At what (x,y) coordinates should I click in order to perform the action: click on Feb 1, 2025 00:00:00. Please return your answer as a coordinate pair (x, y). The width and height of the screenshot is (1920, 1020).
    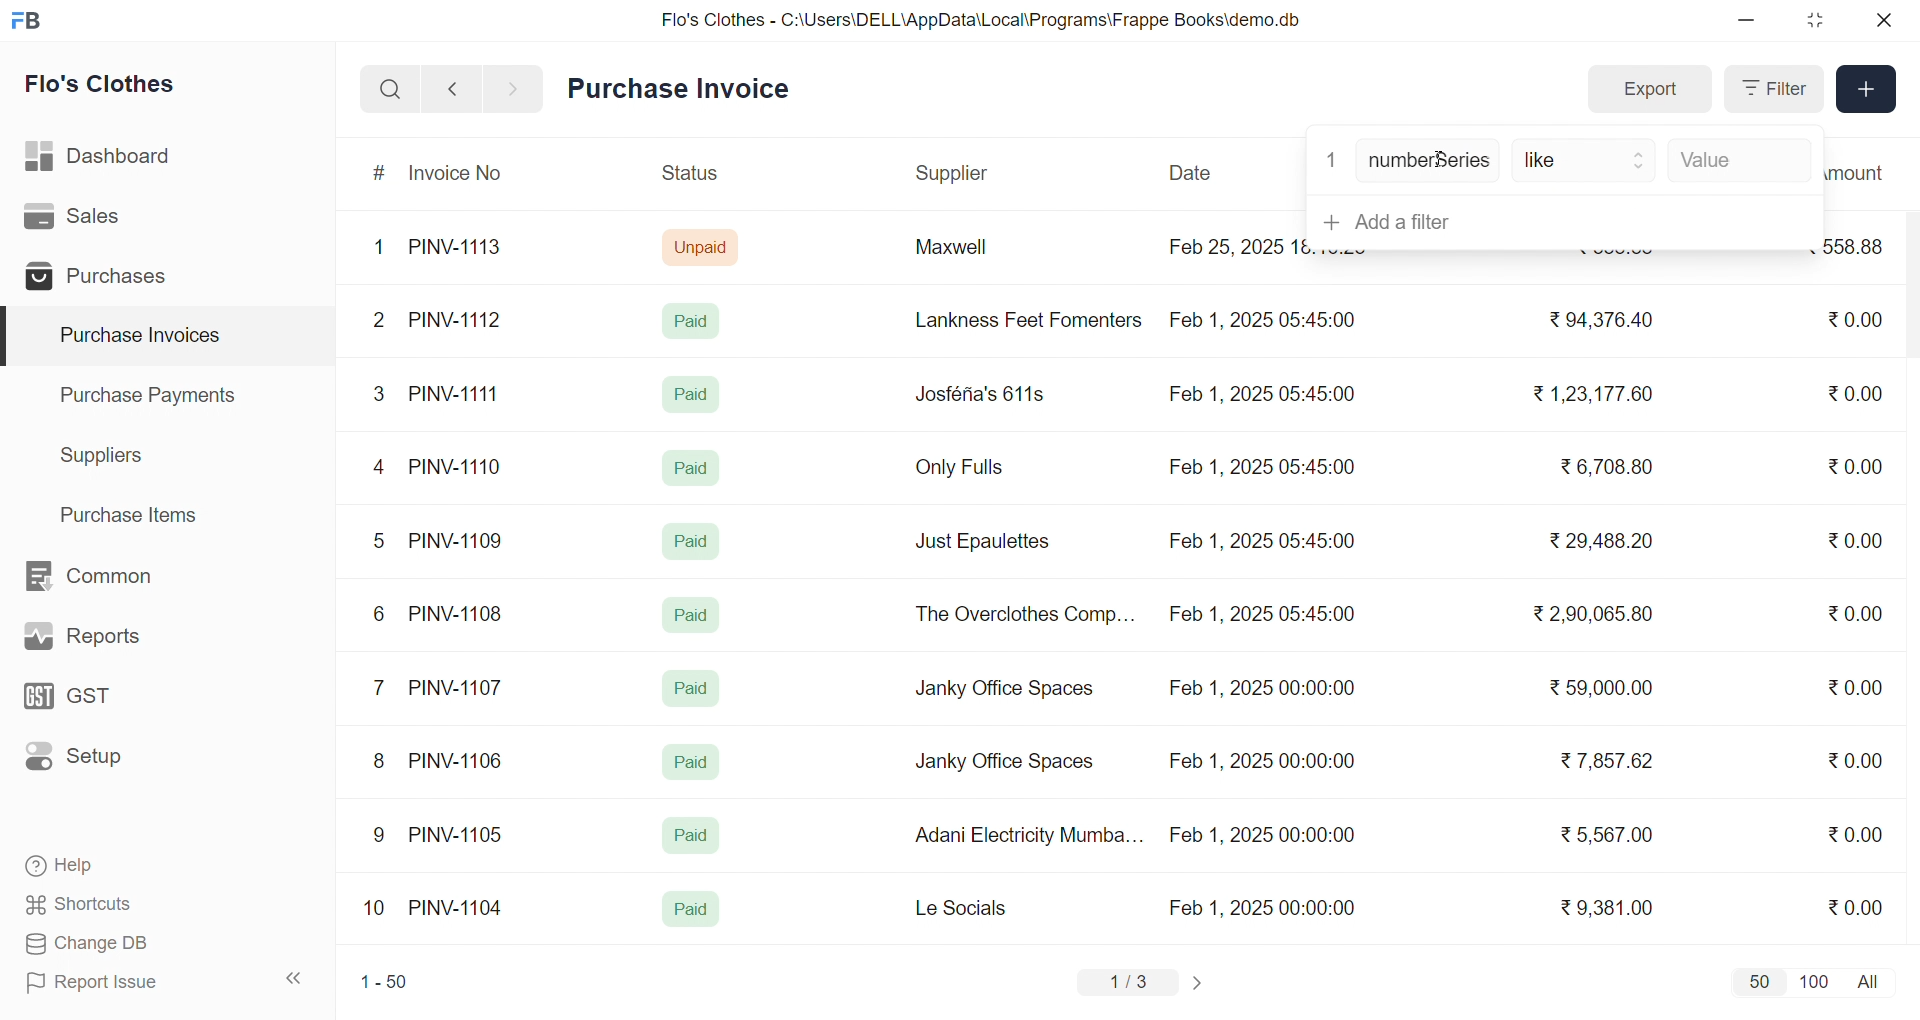
    Looking at the image, I should click on (1262, 835).